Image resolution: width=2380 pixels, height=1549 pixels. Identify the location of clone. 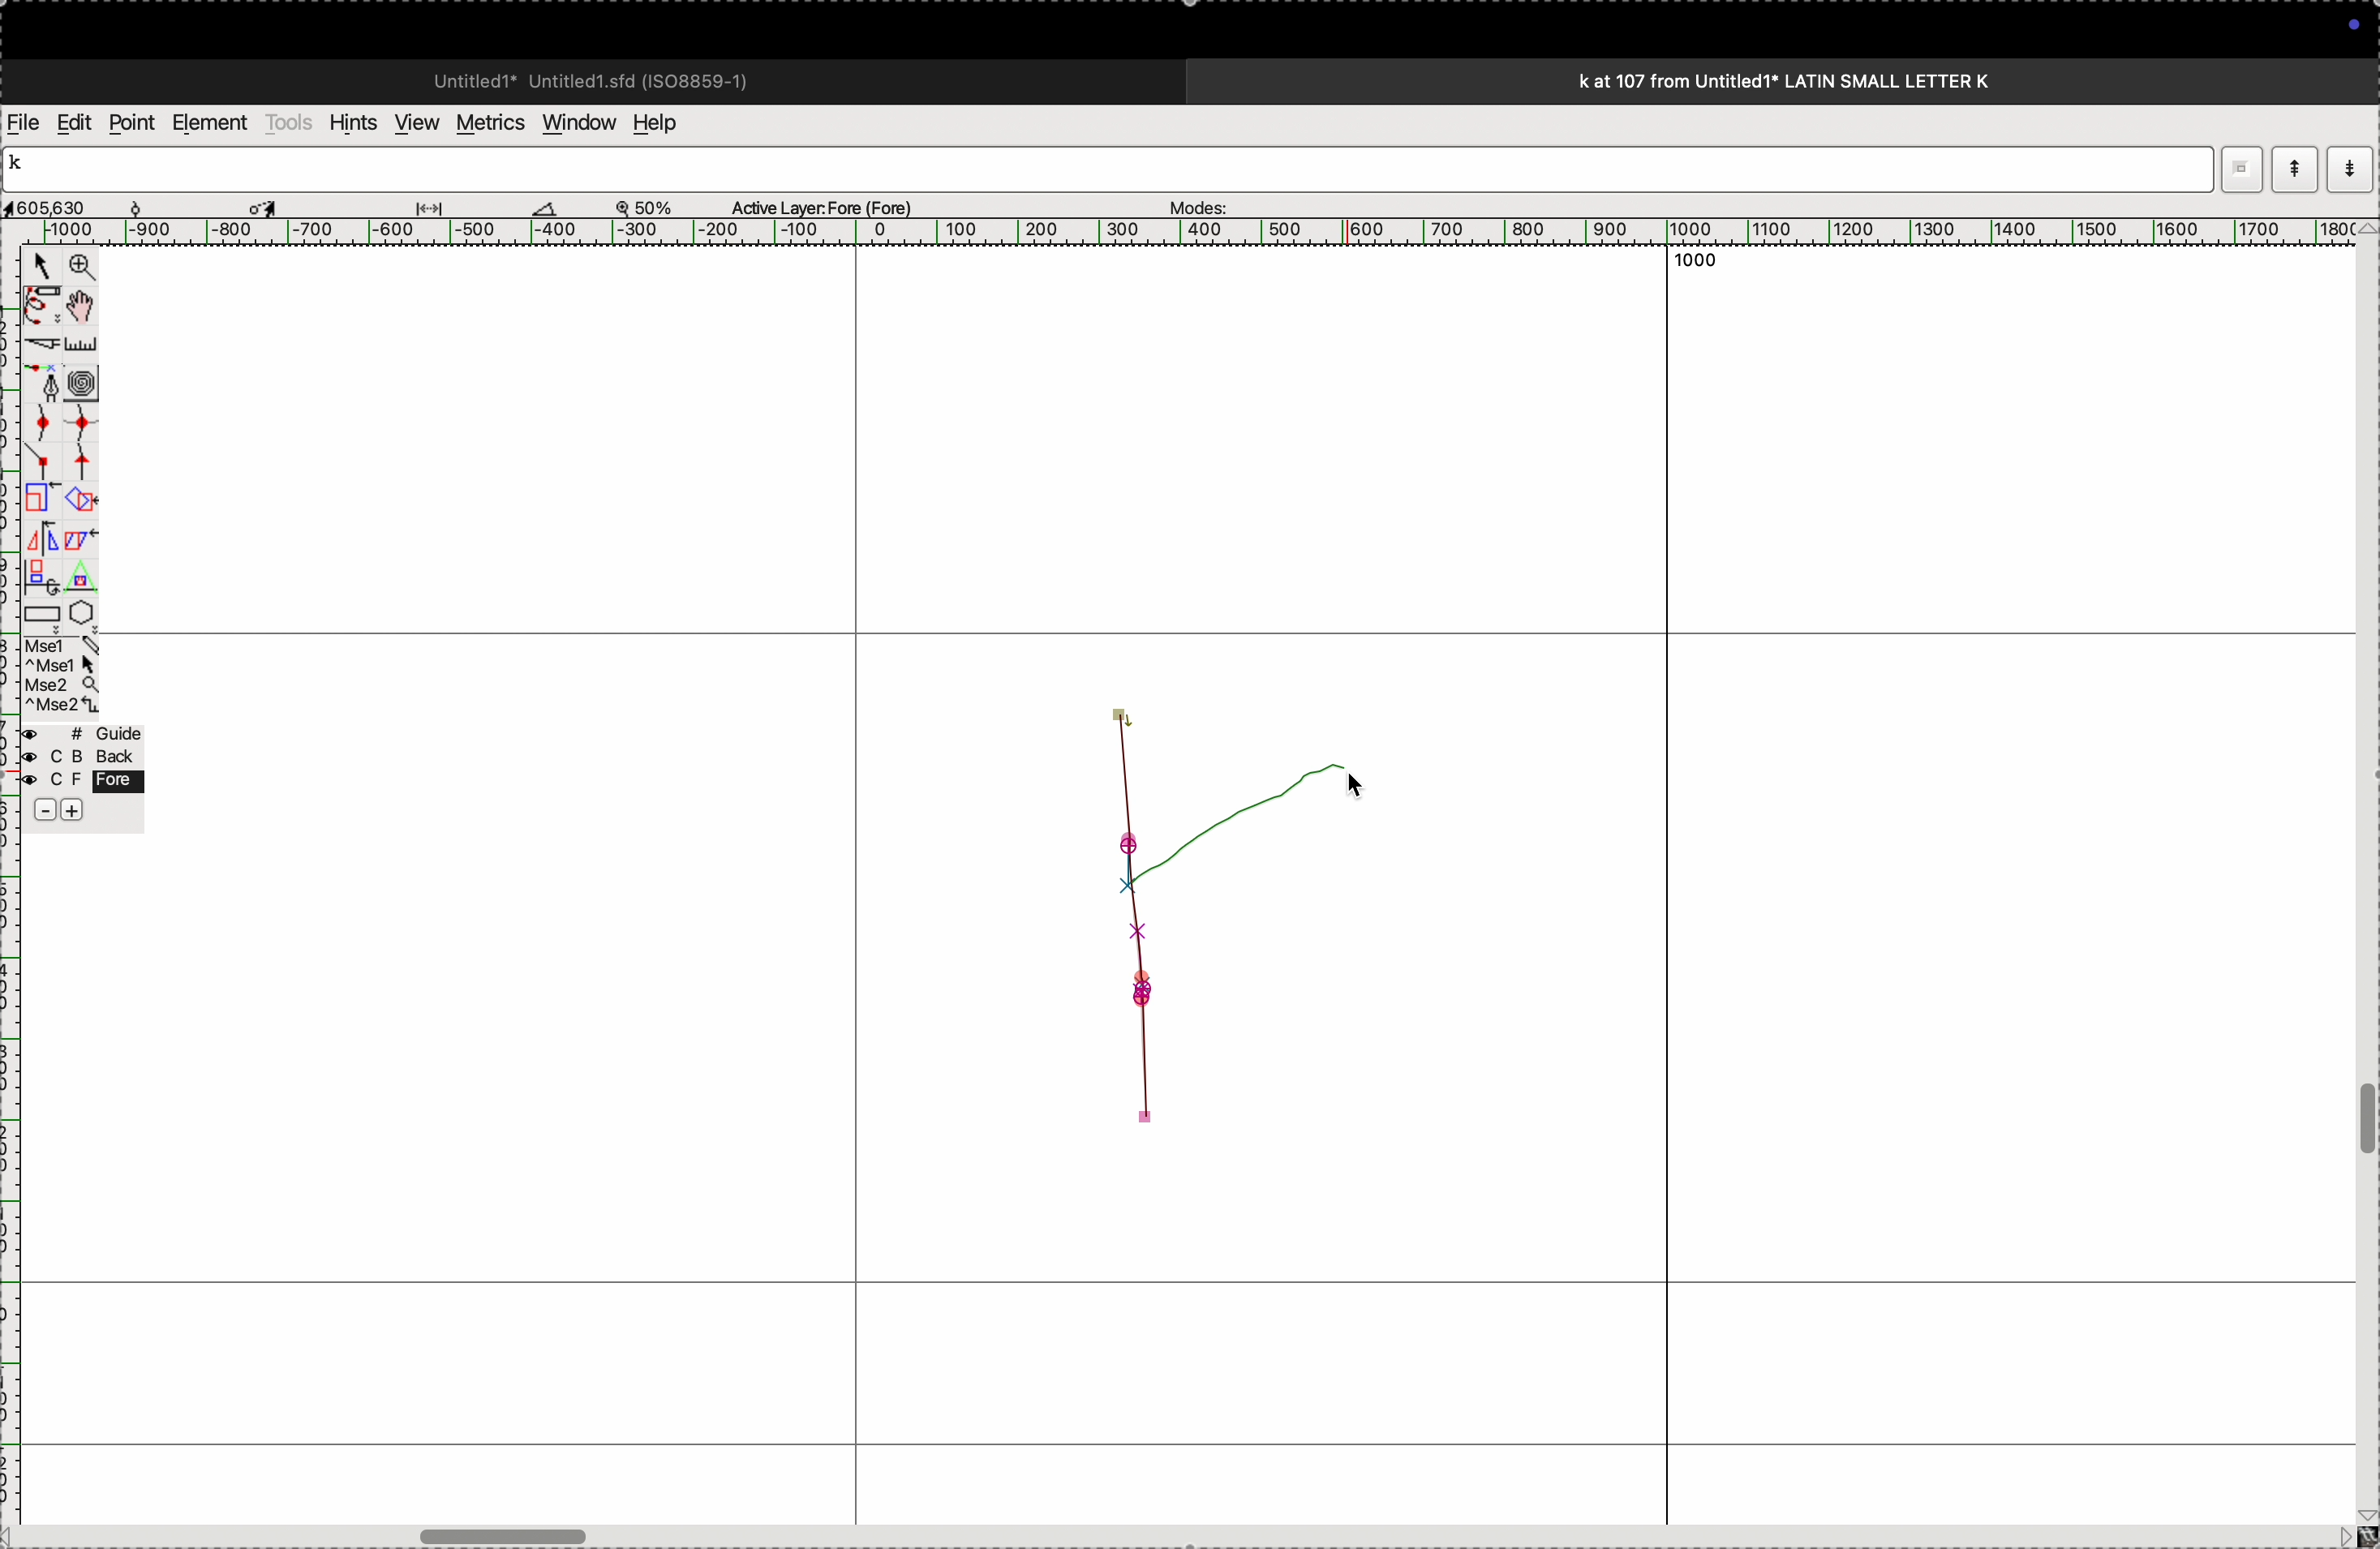
(39, 499).